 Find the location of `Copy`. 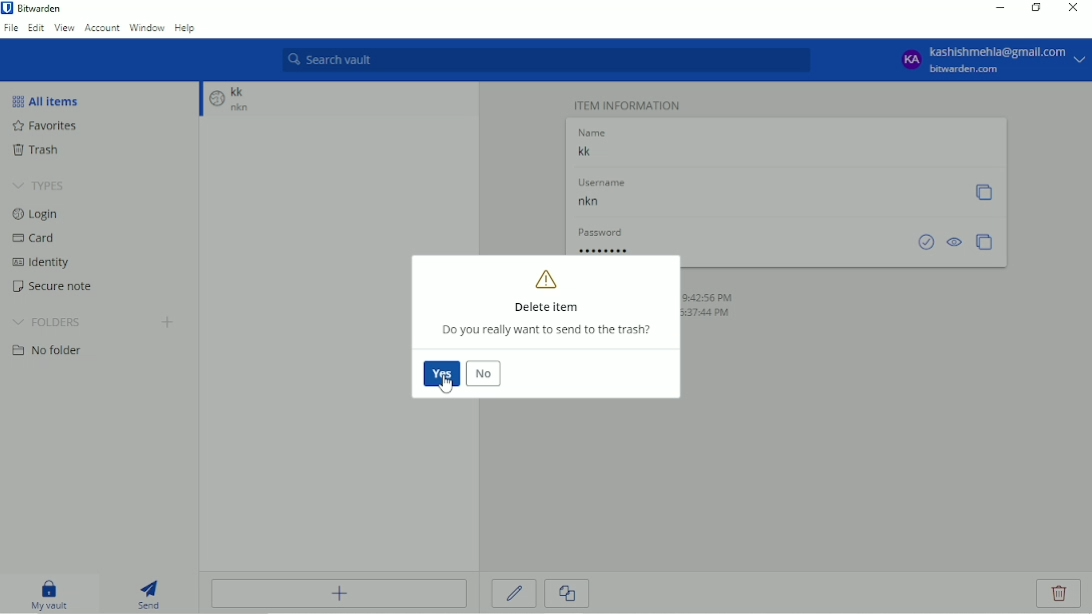

Copy is located at coordinates (985, 242).